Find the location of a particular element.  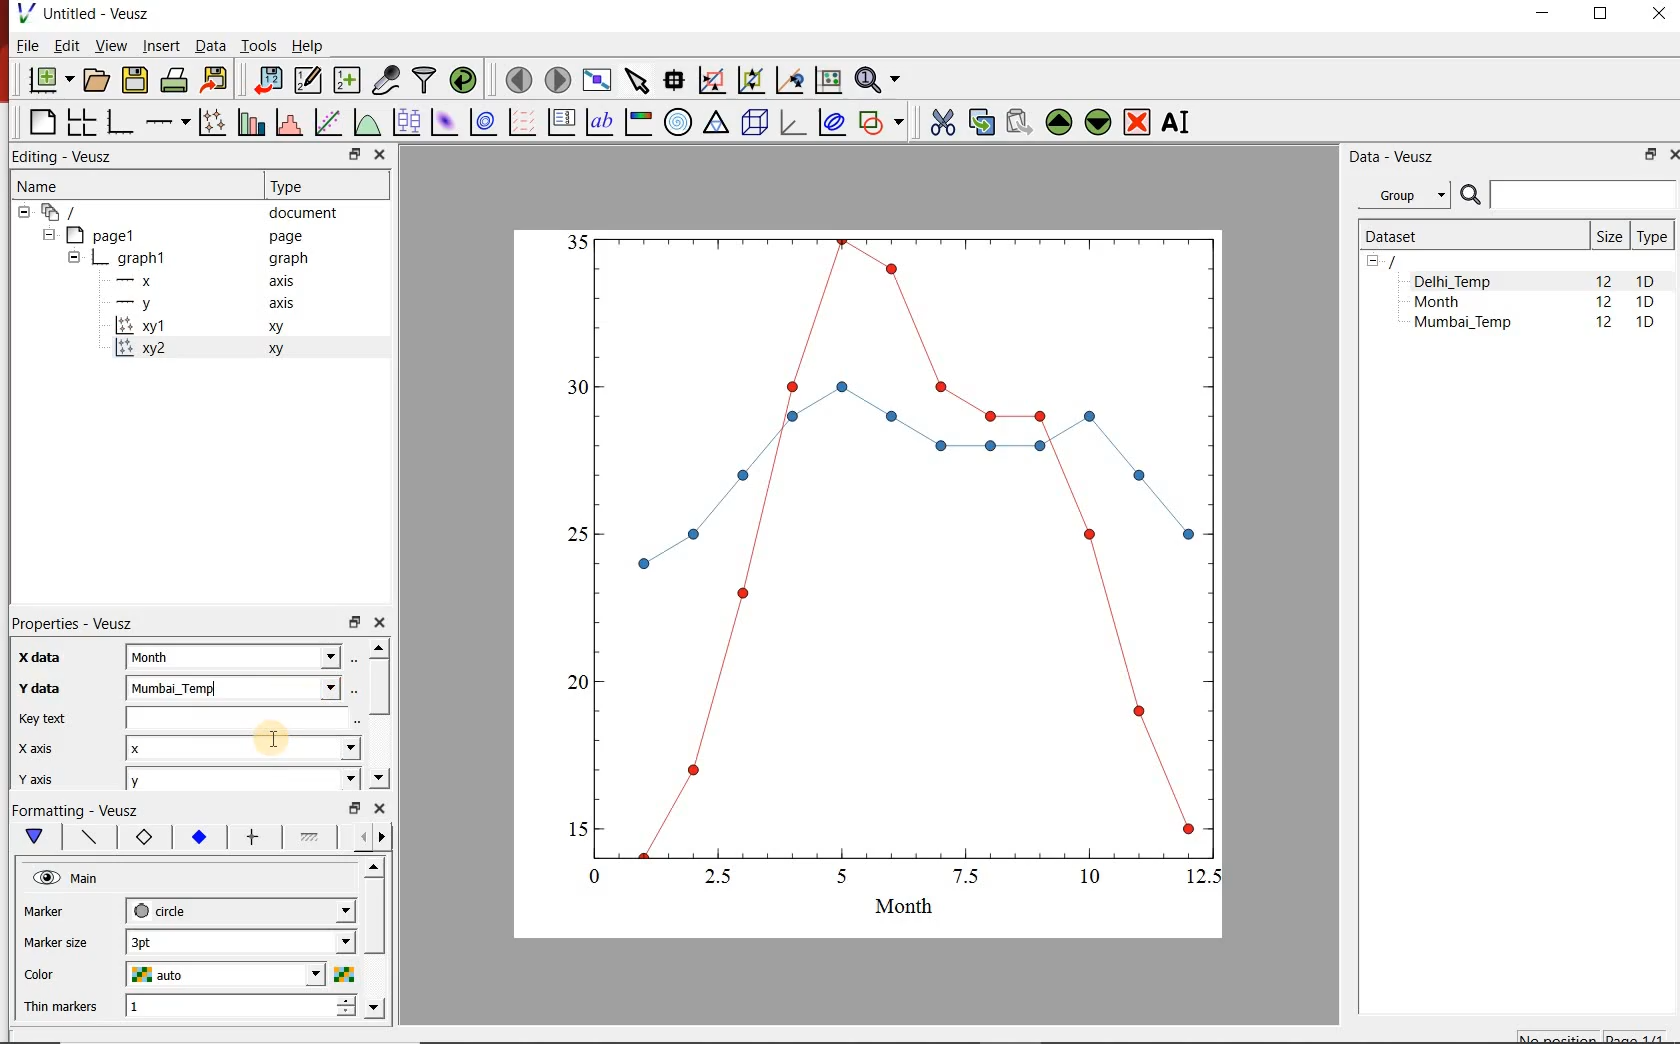

blank page is located at coordinates (38, 122).